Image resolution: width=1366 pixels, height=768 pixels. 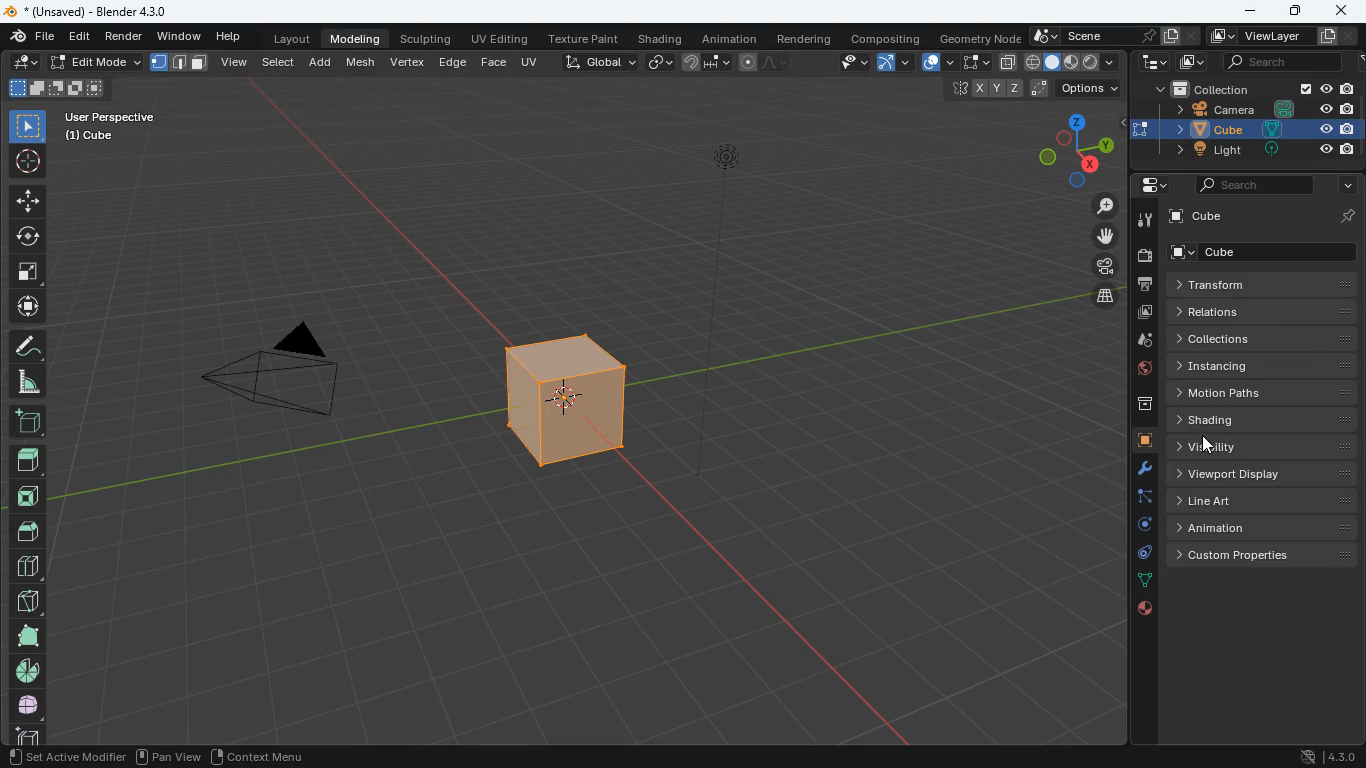 What do you see at coordinates (1265, 525) in the screenshot?
I see `animation` at bounding box center [1265, 525].